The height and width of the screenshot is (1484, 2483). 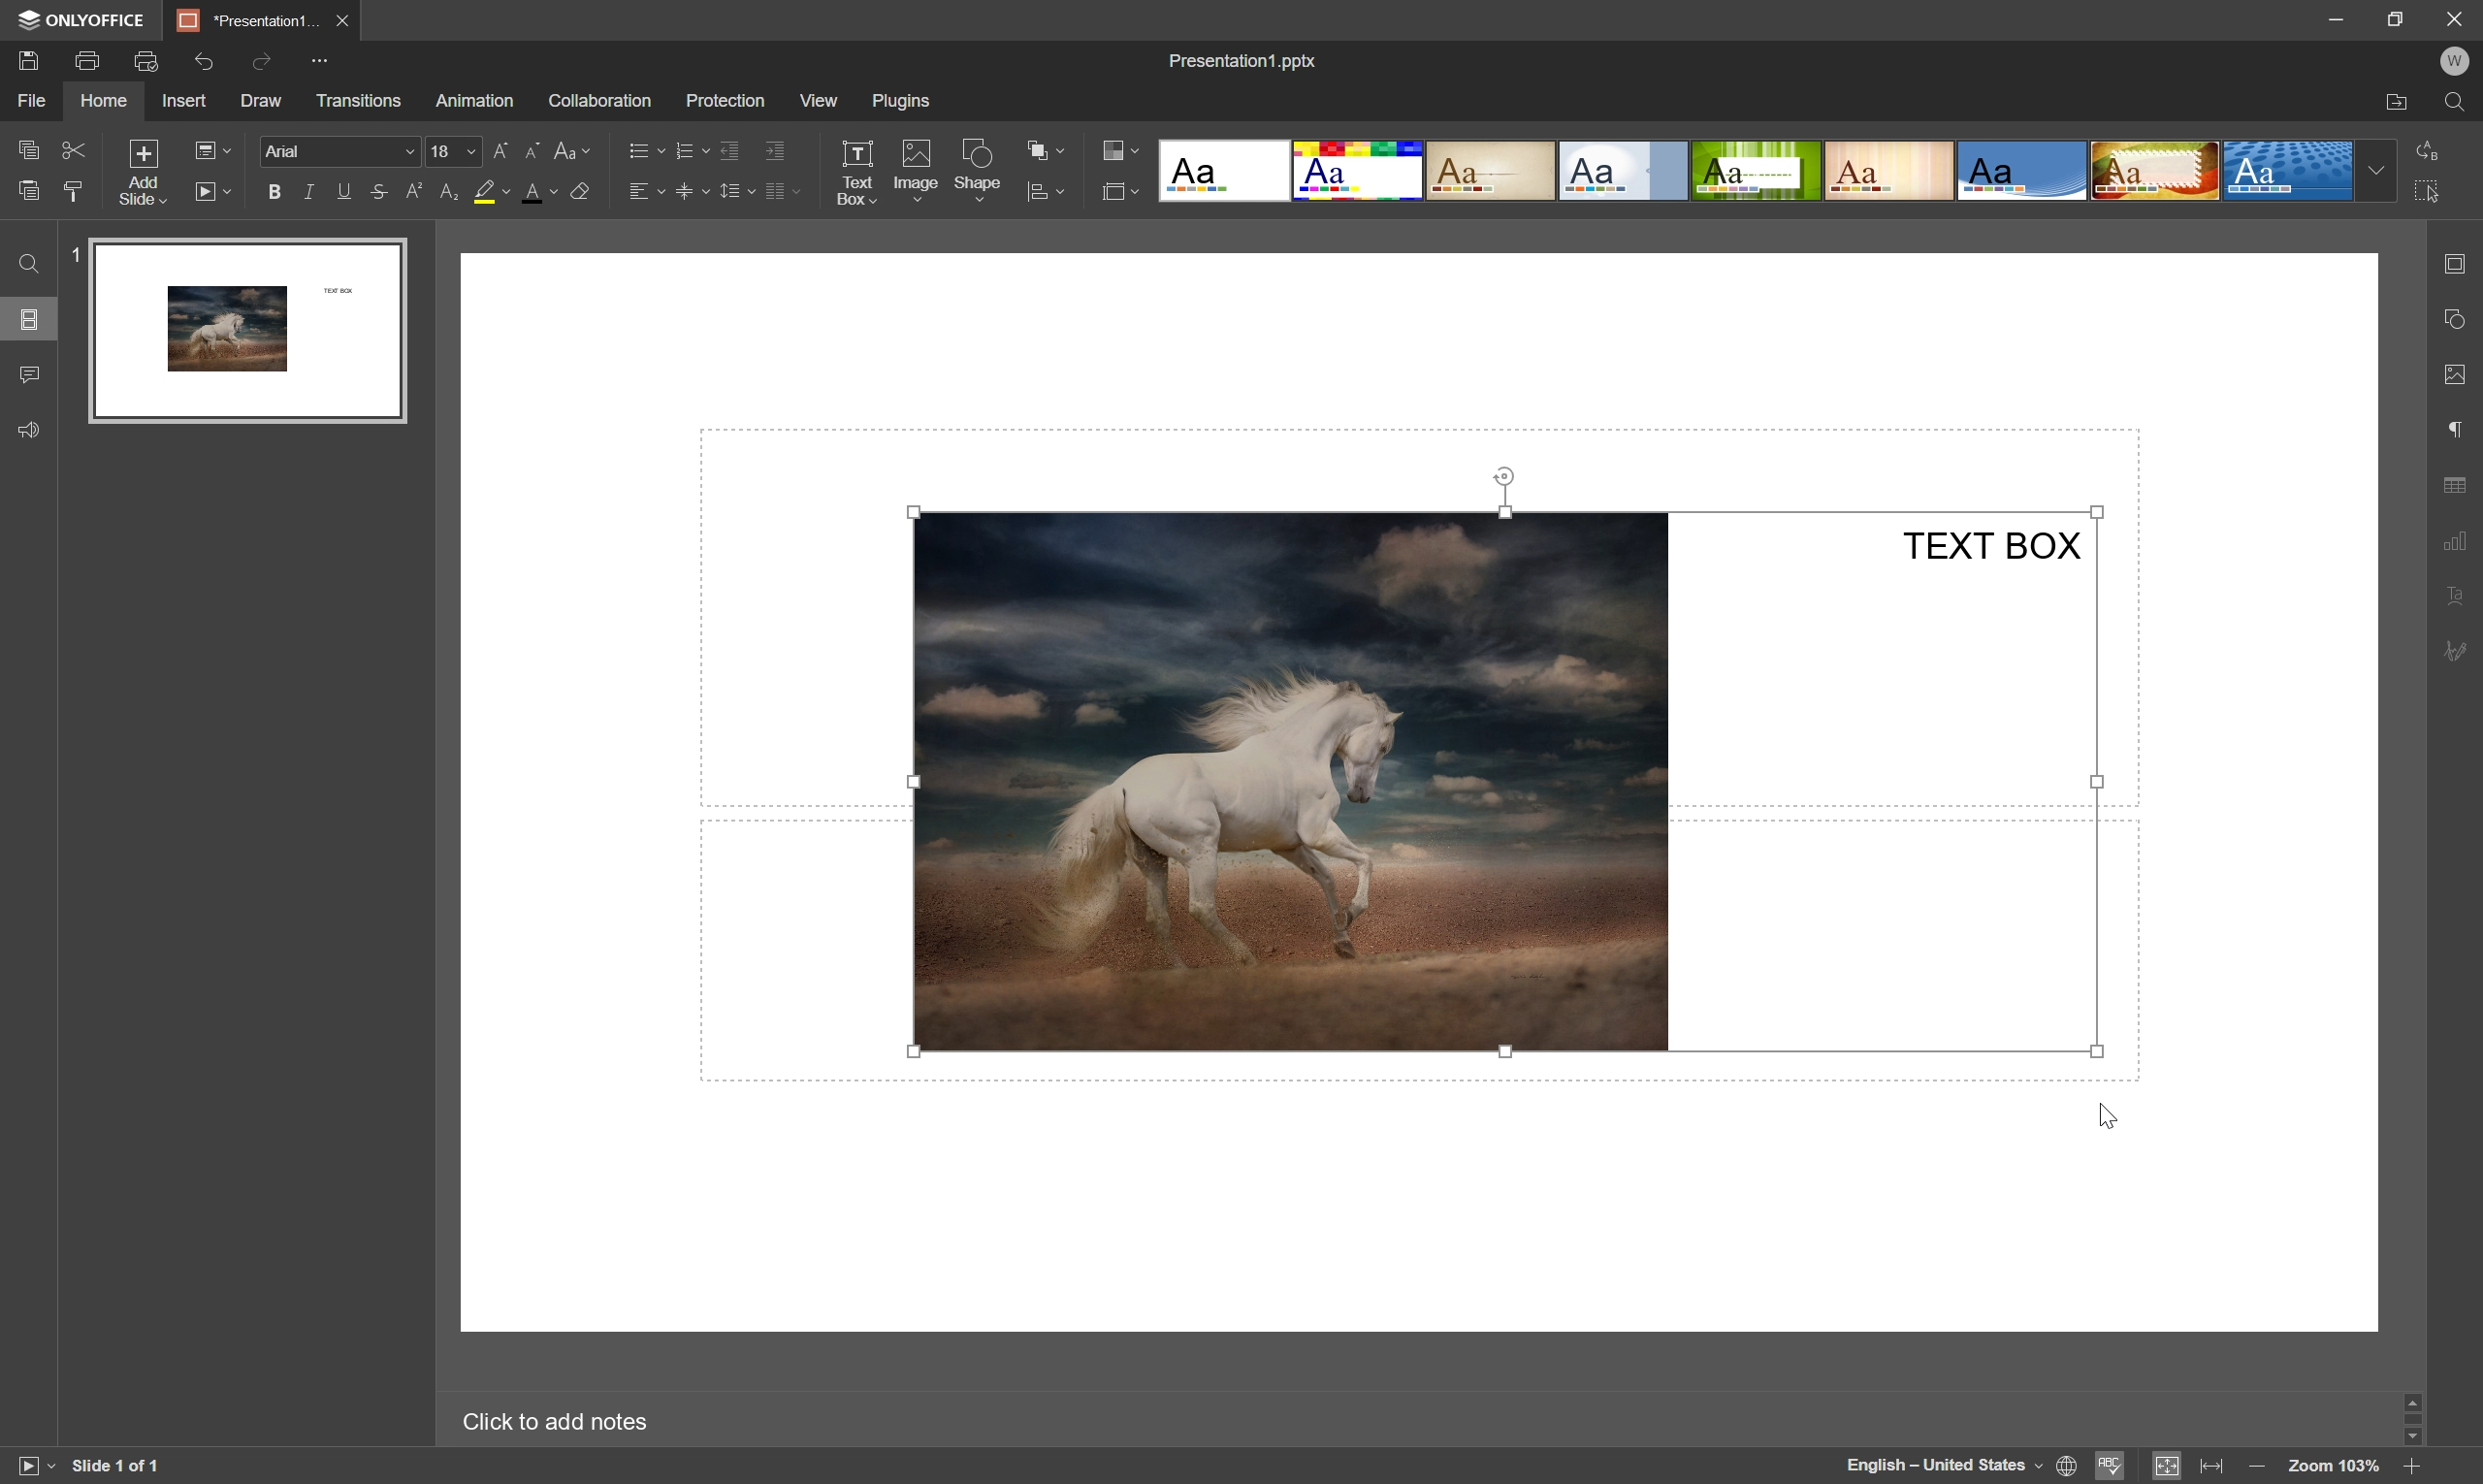 I want to click on slide 1 of 1, so click(x=118, y=1467).